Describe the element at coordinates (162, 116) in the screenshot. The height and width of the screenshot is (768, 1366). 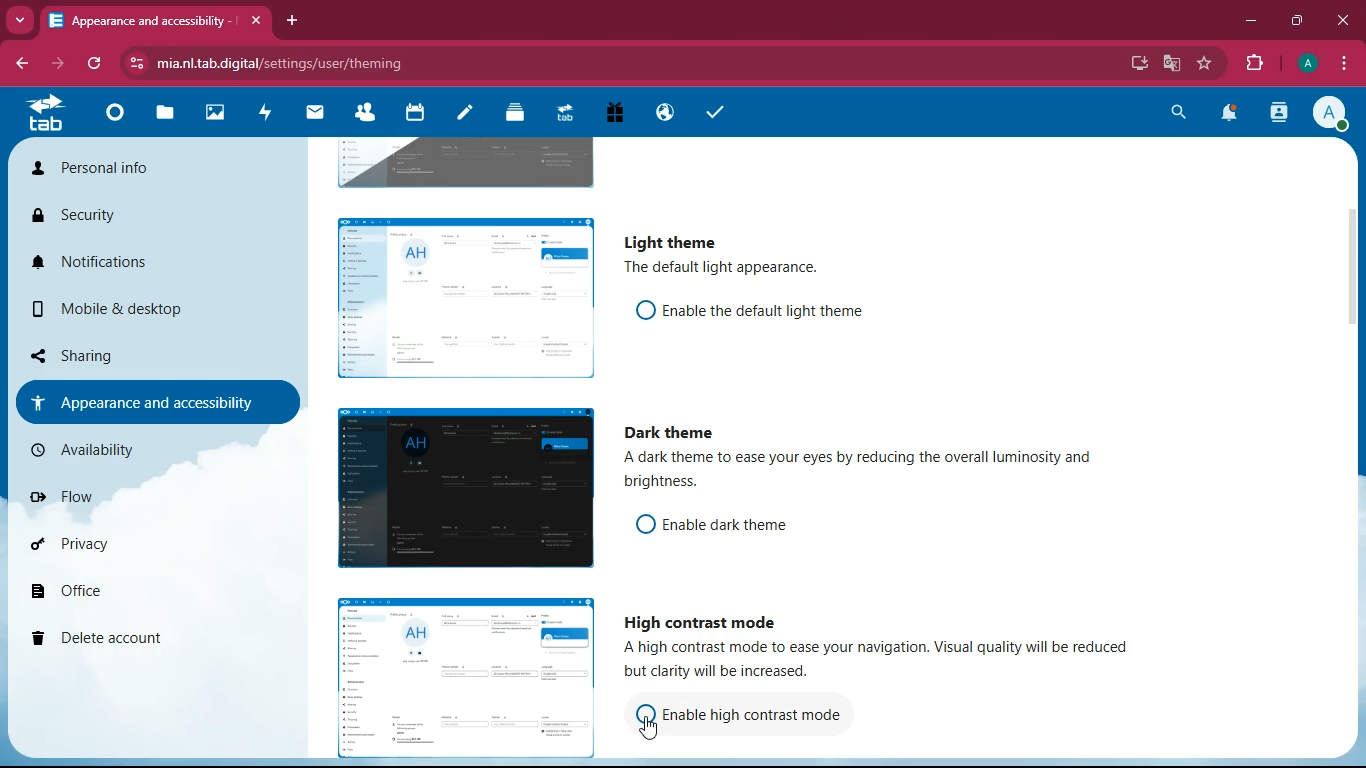
I see `files` at that location.